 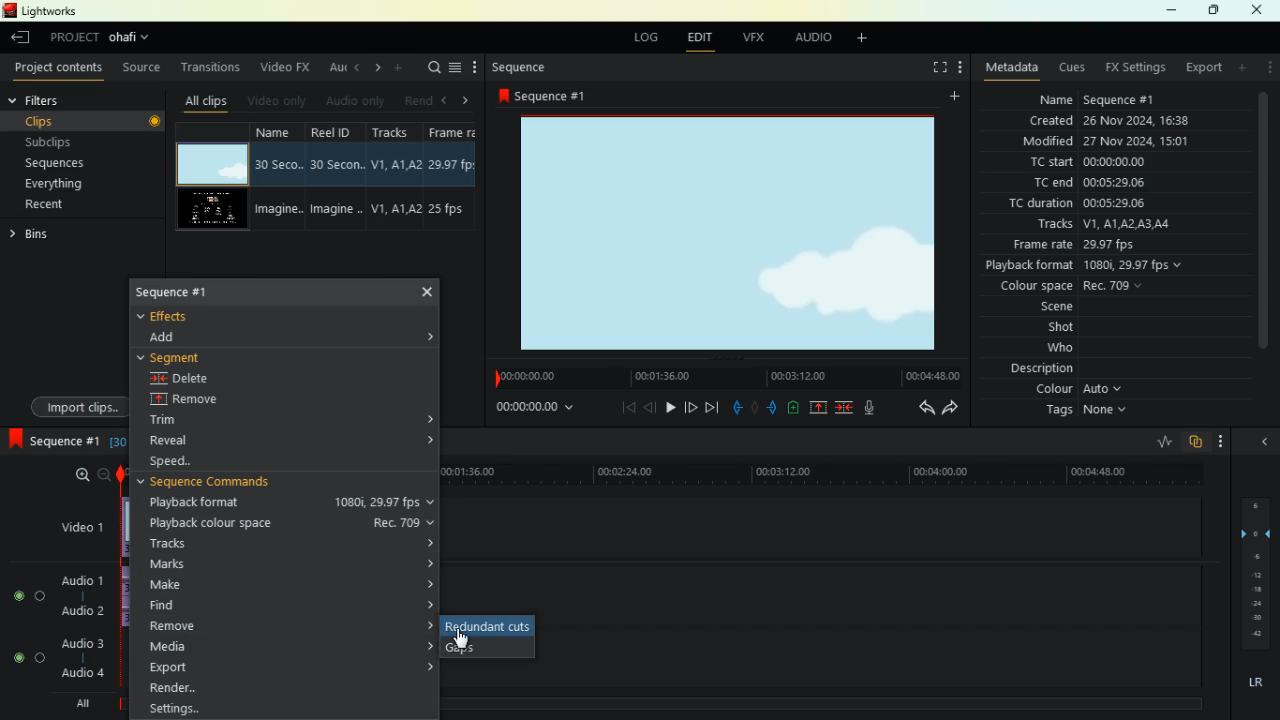 I want to click on right, so click(x=468, y=100).